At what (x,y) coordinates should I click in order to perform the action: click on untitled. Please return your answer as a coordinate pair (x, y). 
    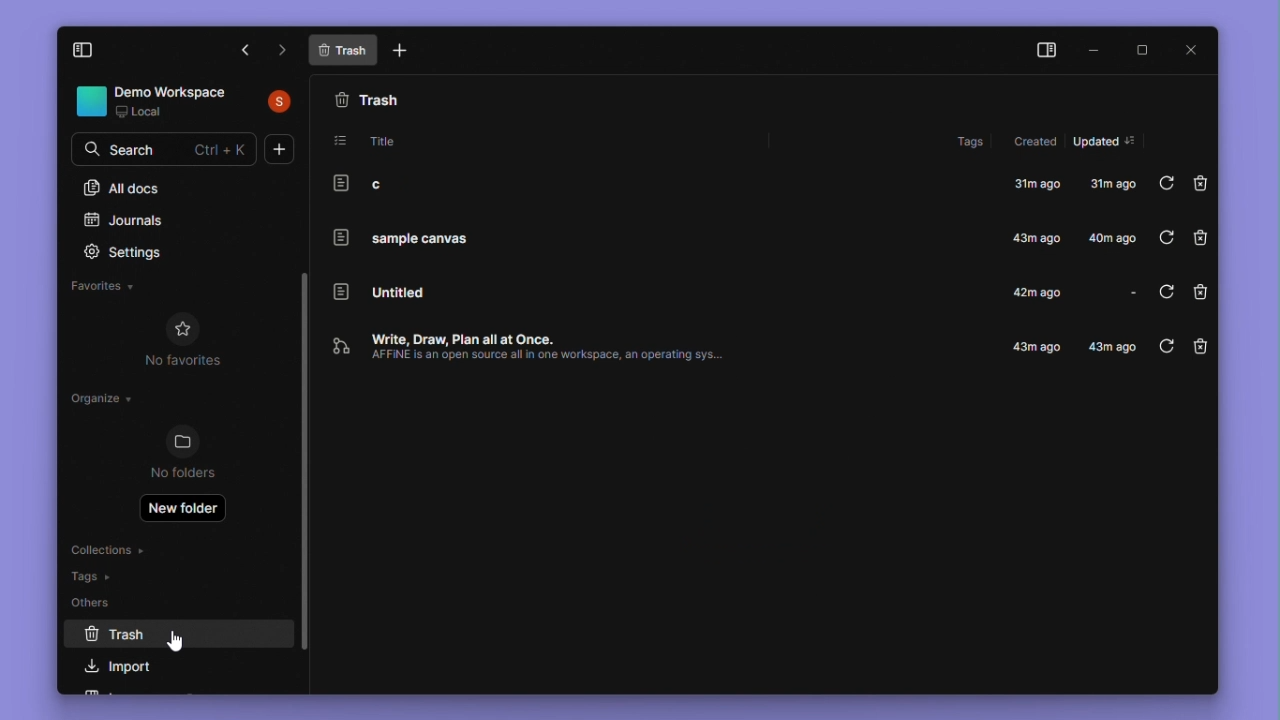
    Looking at the image, I should click on (379, 289).